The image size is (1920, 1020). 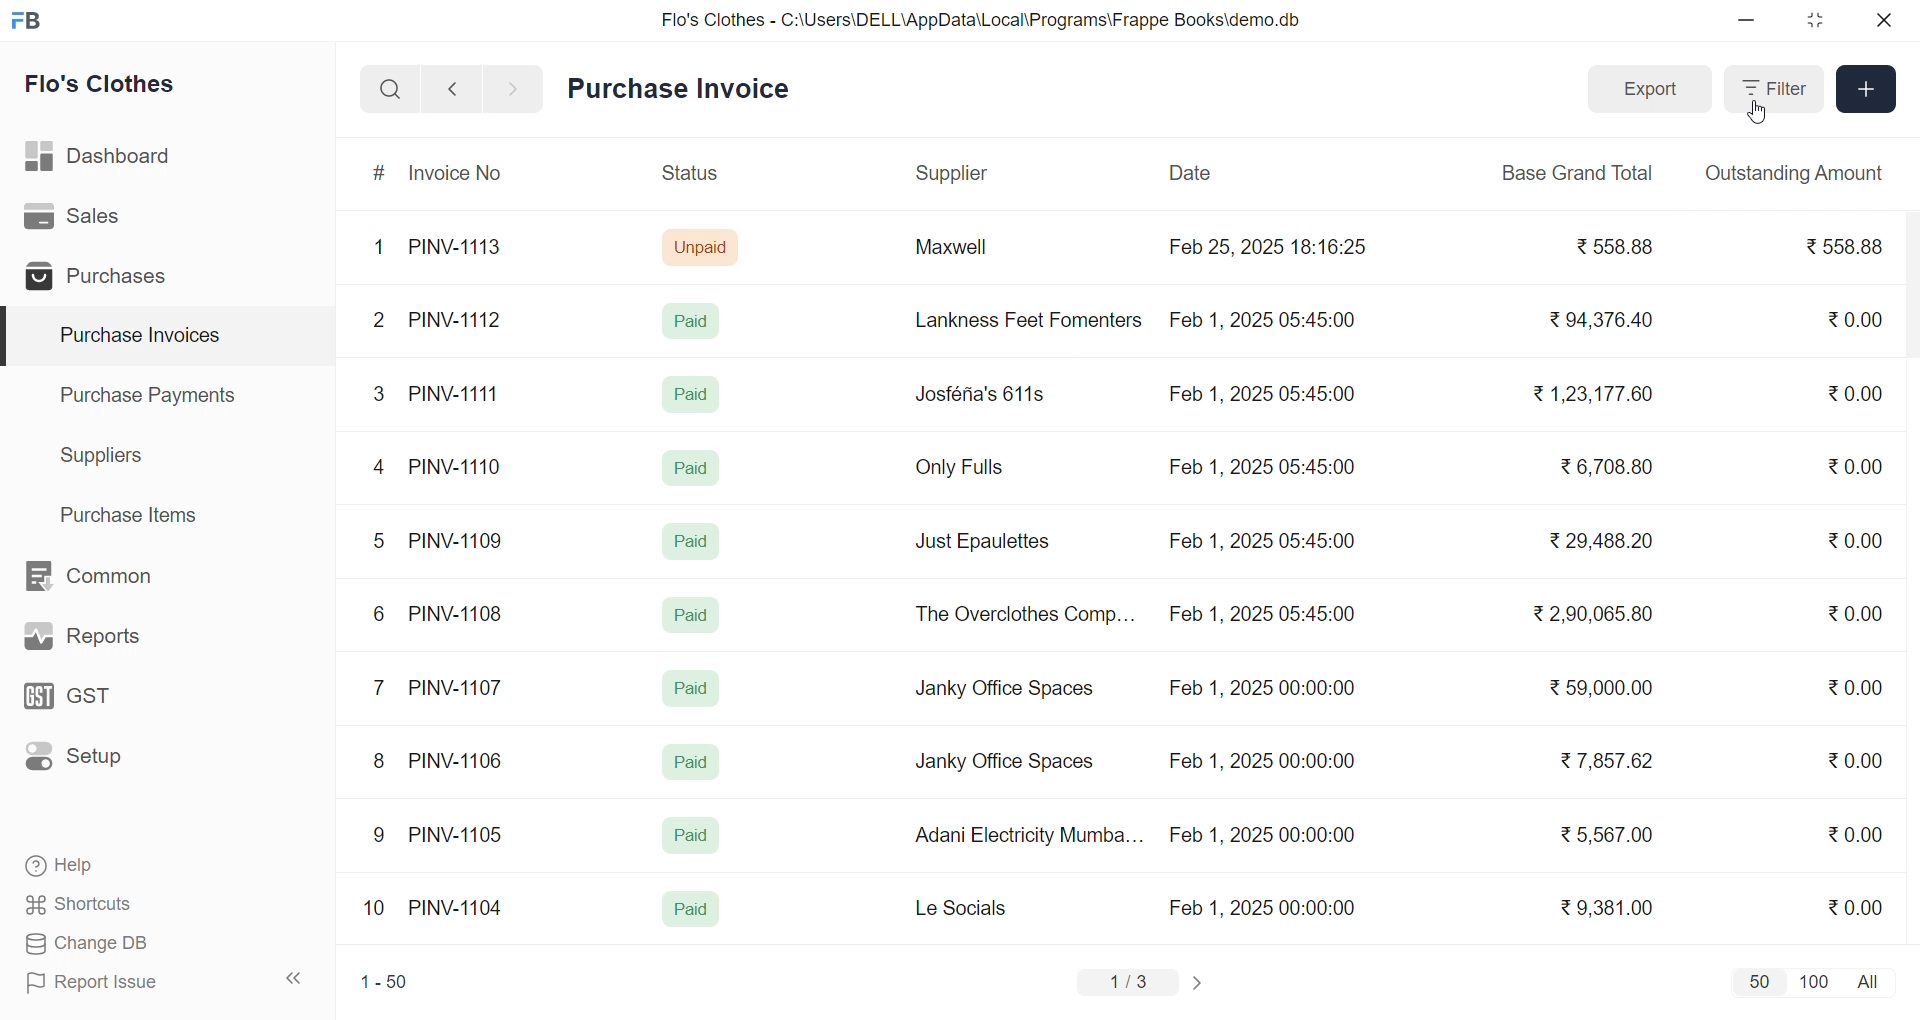 What do you see at coordinates (1595, 615) in the screenshot?
I see `₹ 2,90,065.80` at bounding box center [1595, 615].